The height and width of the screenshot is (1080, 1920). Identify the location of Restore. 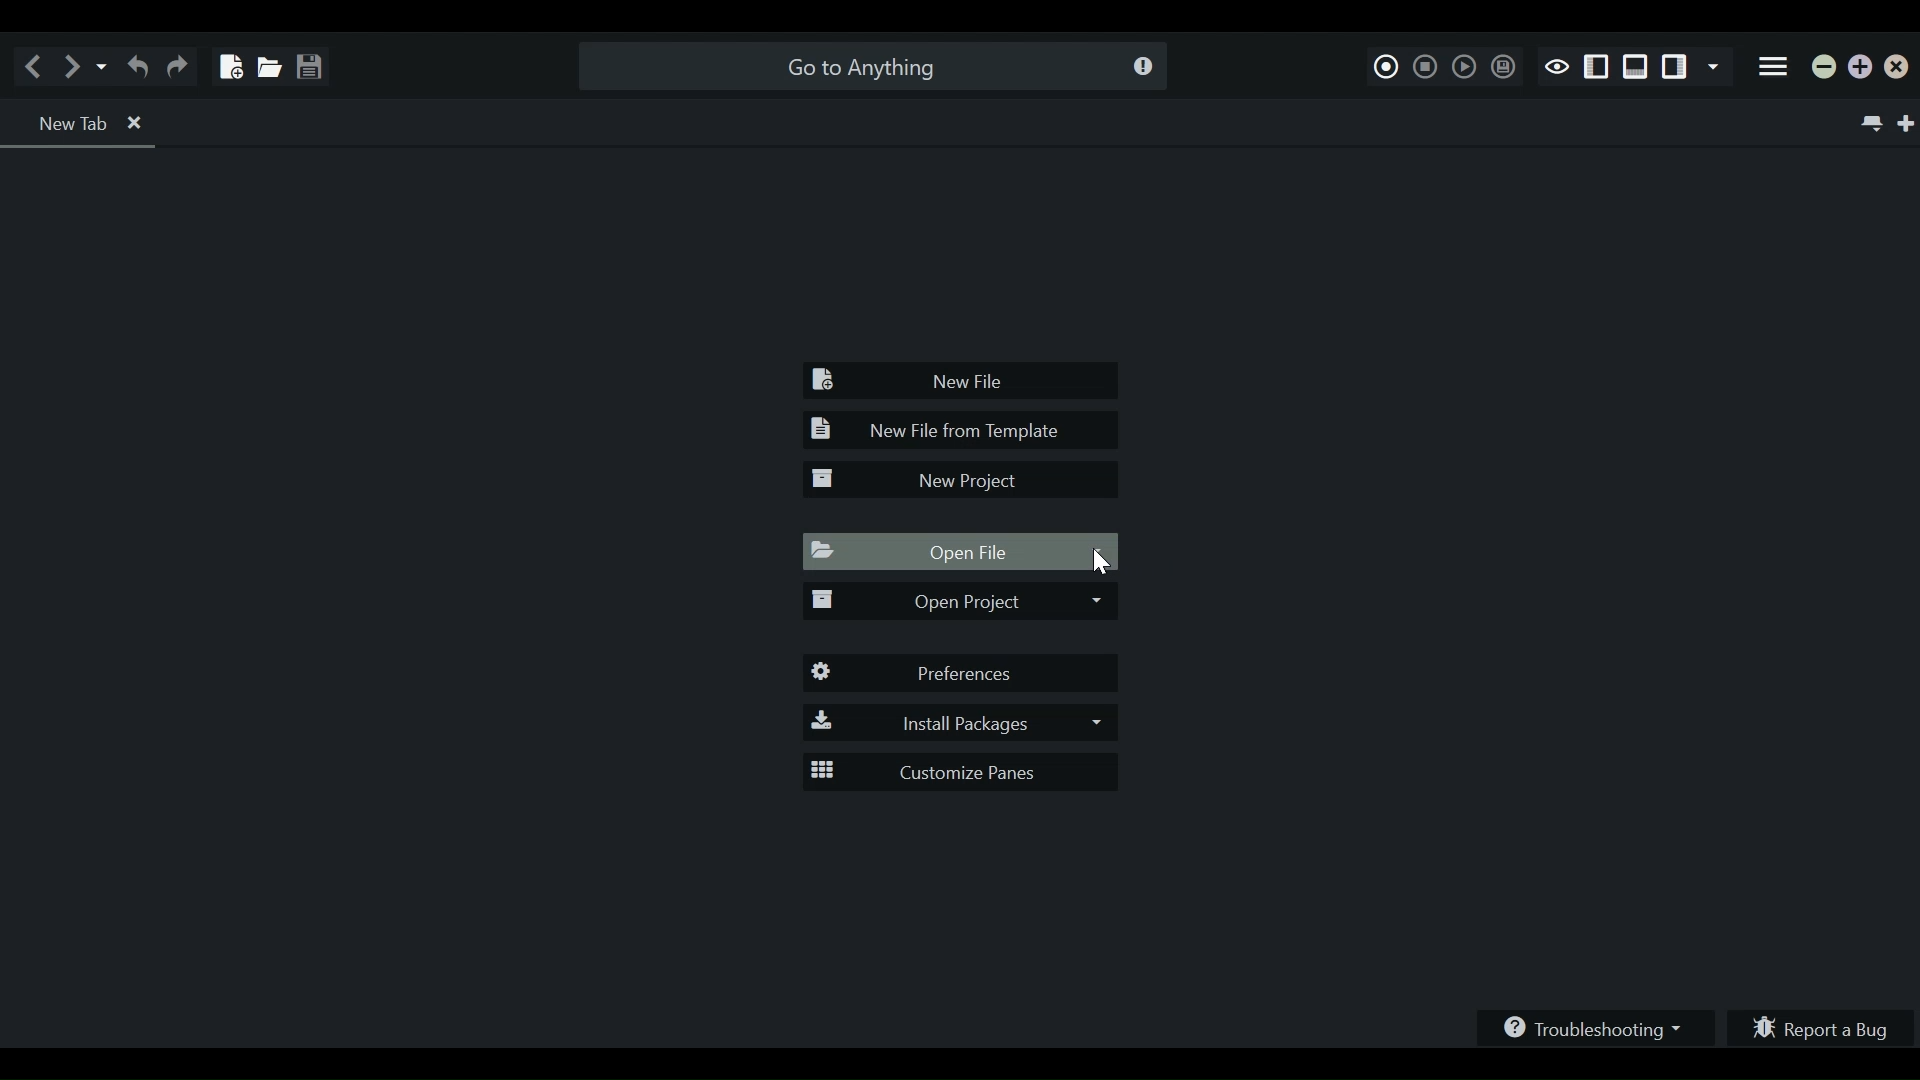
(1861, 69).